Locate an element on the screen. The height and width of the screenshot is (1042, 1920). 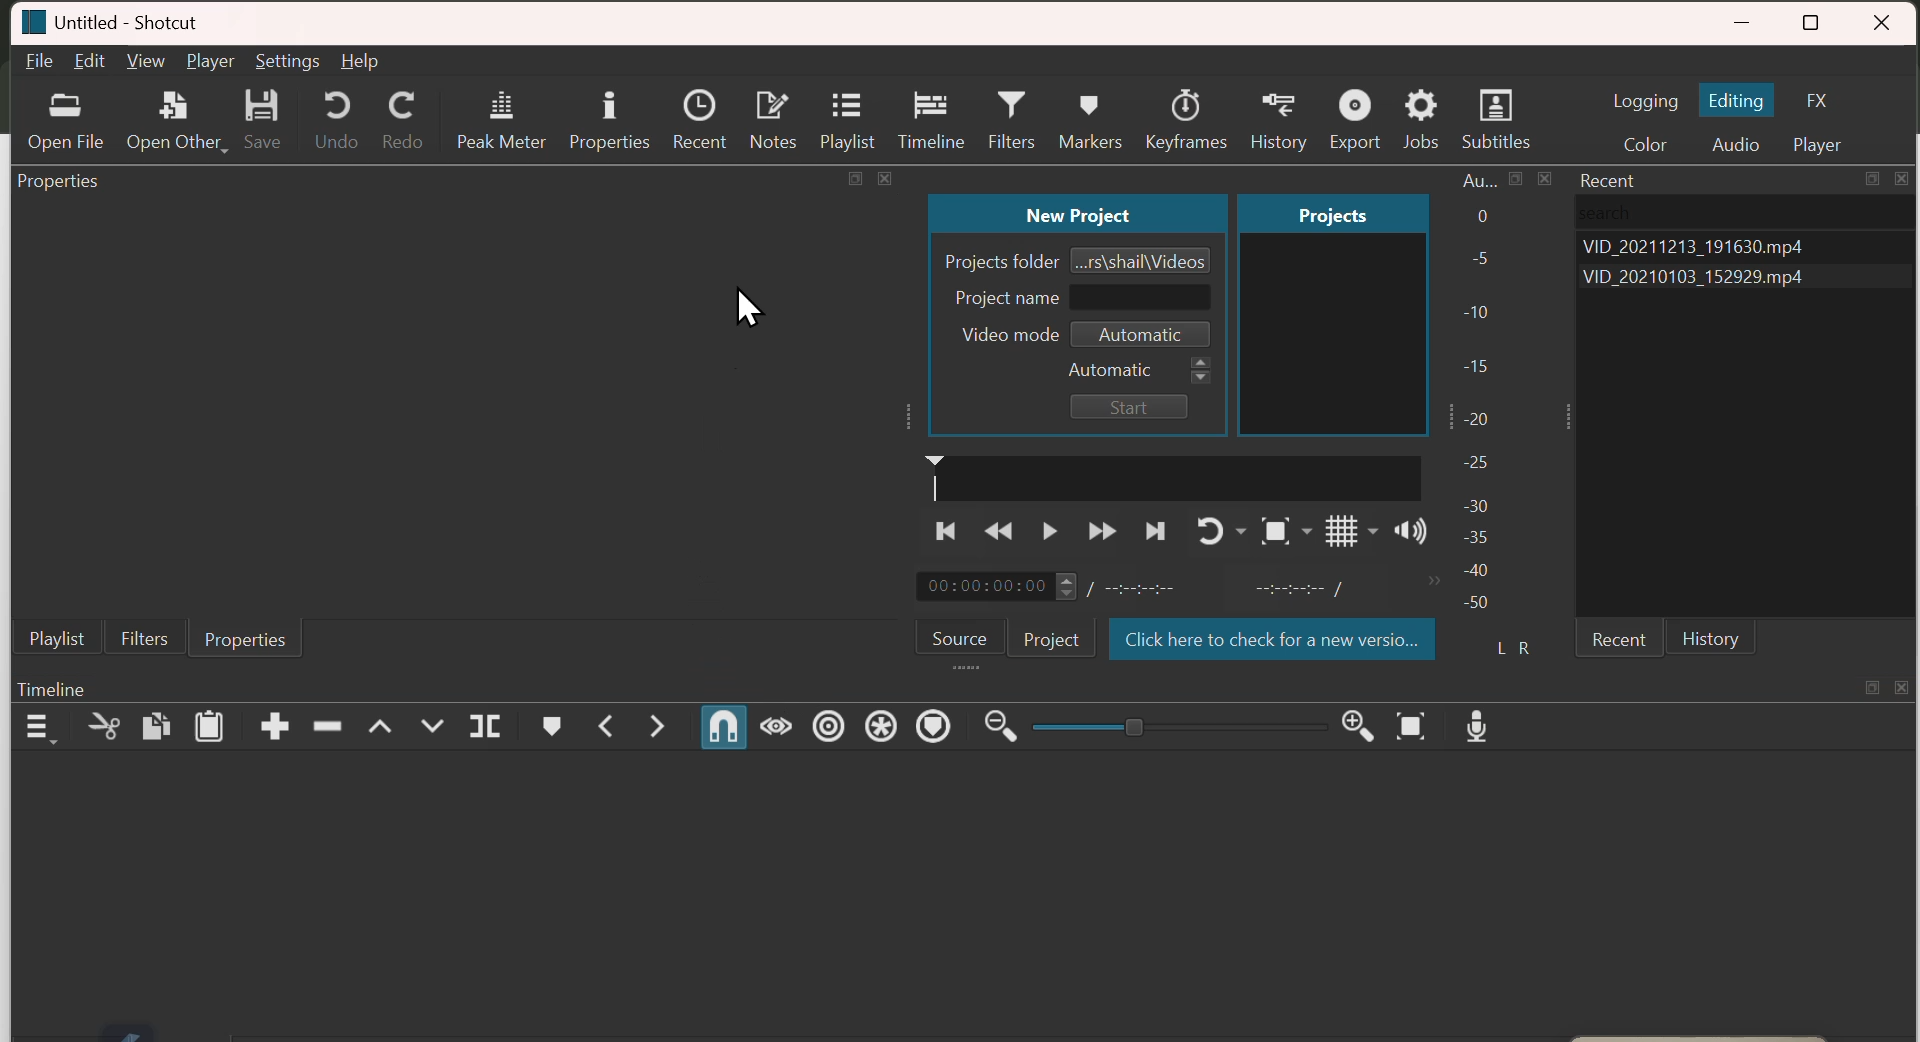
Snap is located at coordinates (723, 727).